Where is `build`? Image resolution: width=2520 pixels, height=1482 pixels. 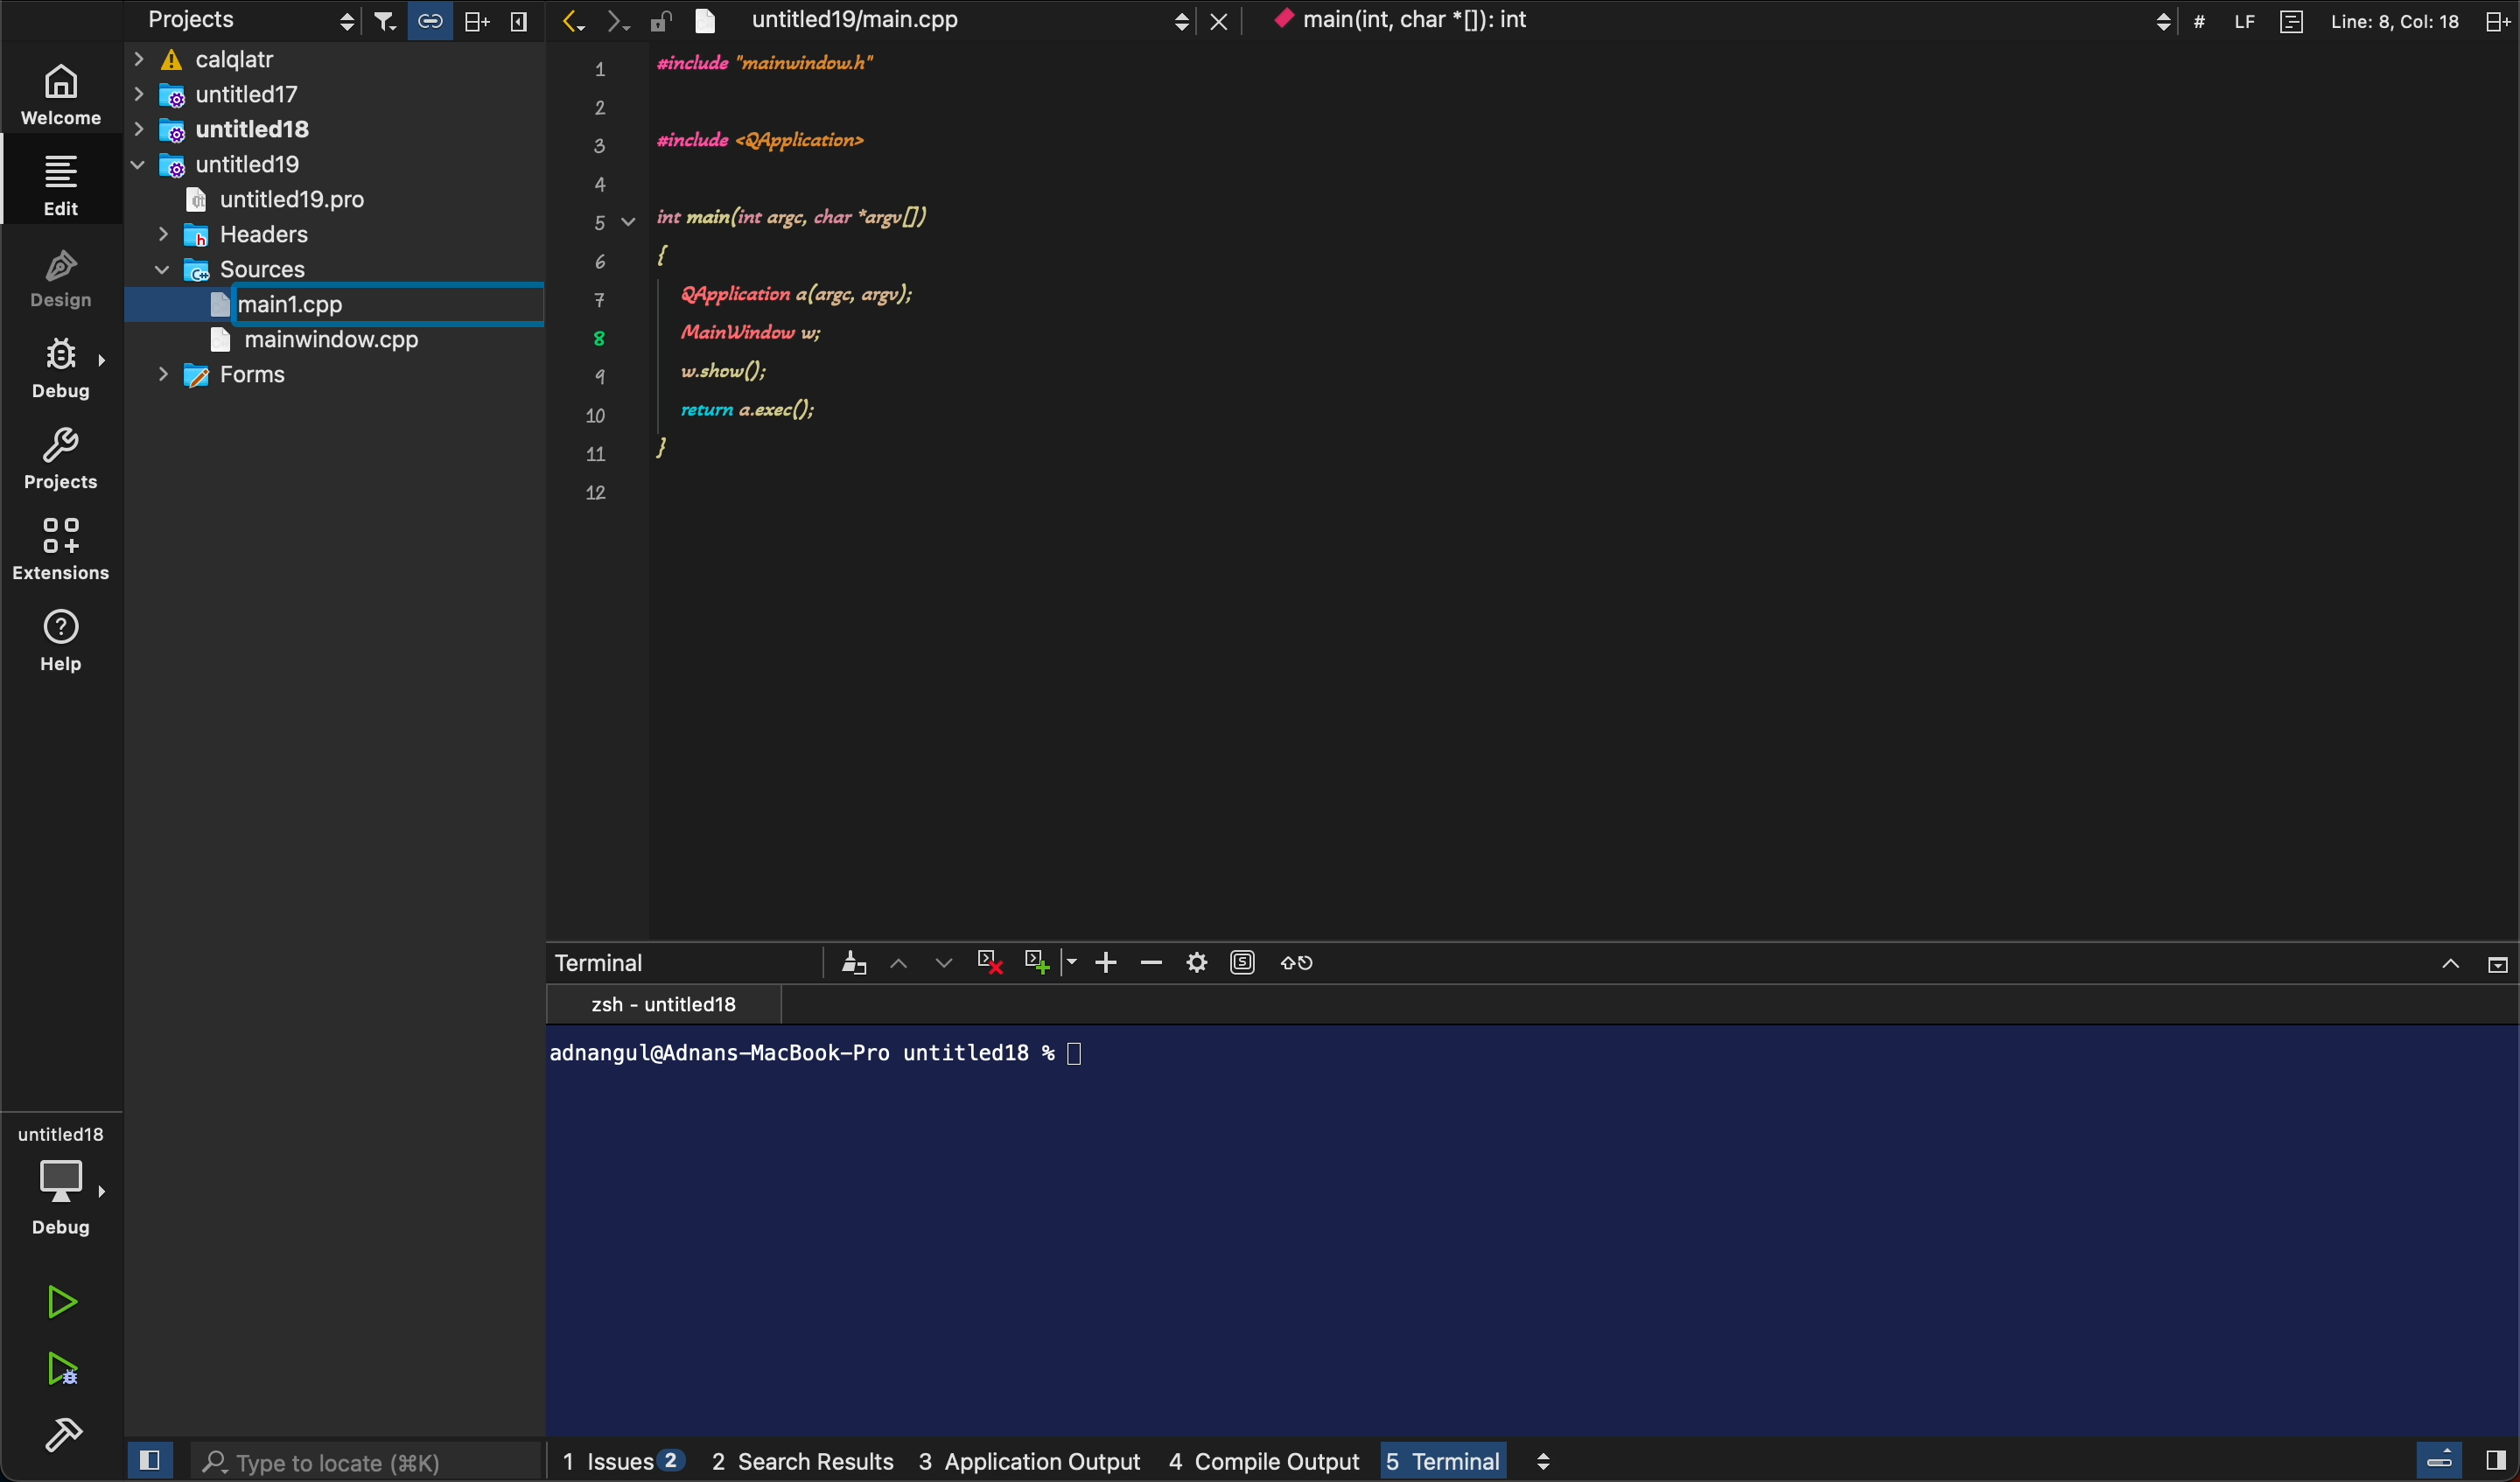
build is located at coordinates (65, 1435).